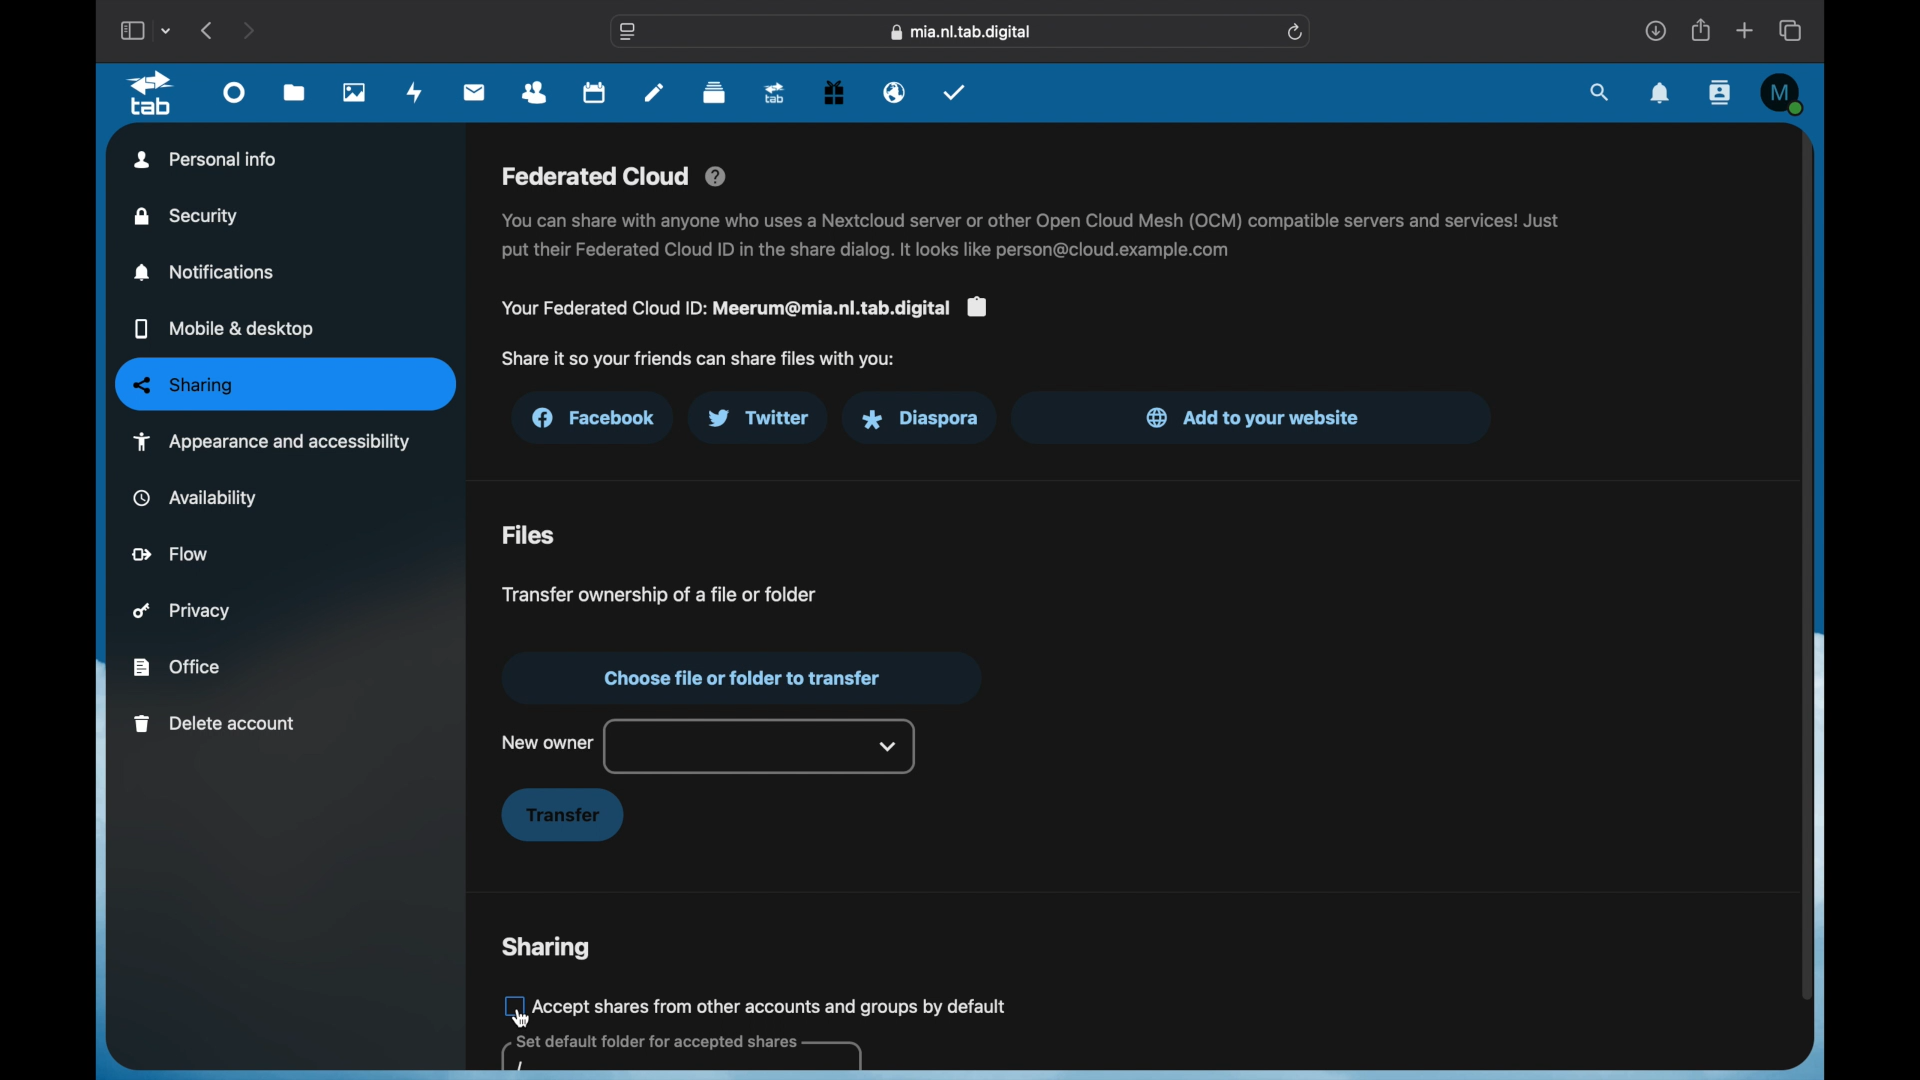 The image size is (1920, 1080). Describe the element at coordinates (739, 678) in the screenshot. I see `choose file or folder to transfer` at that location.